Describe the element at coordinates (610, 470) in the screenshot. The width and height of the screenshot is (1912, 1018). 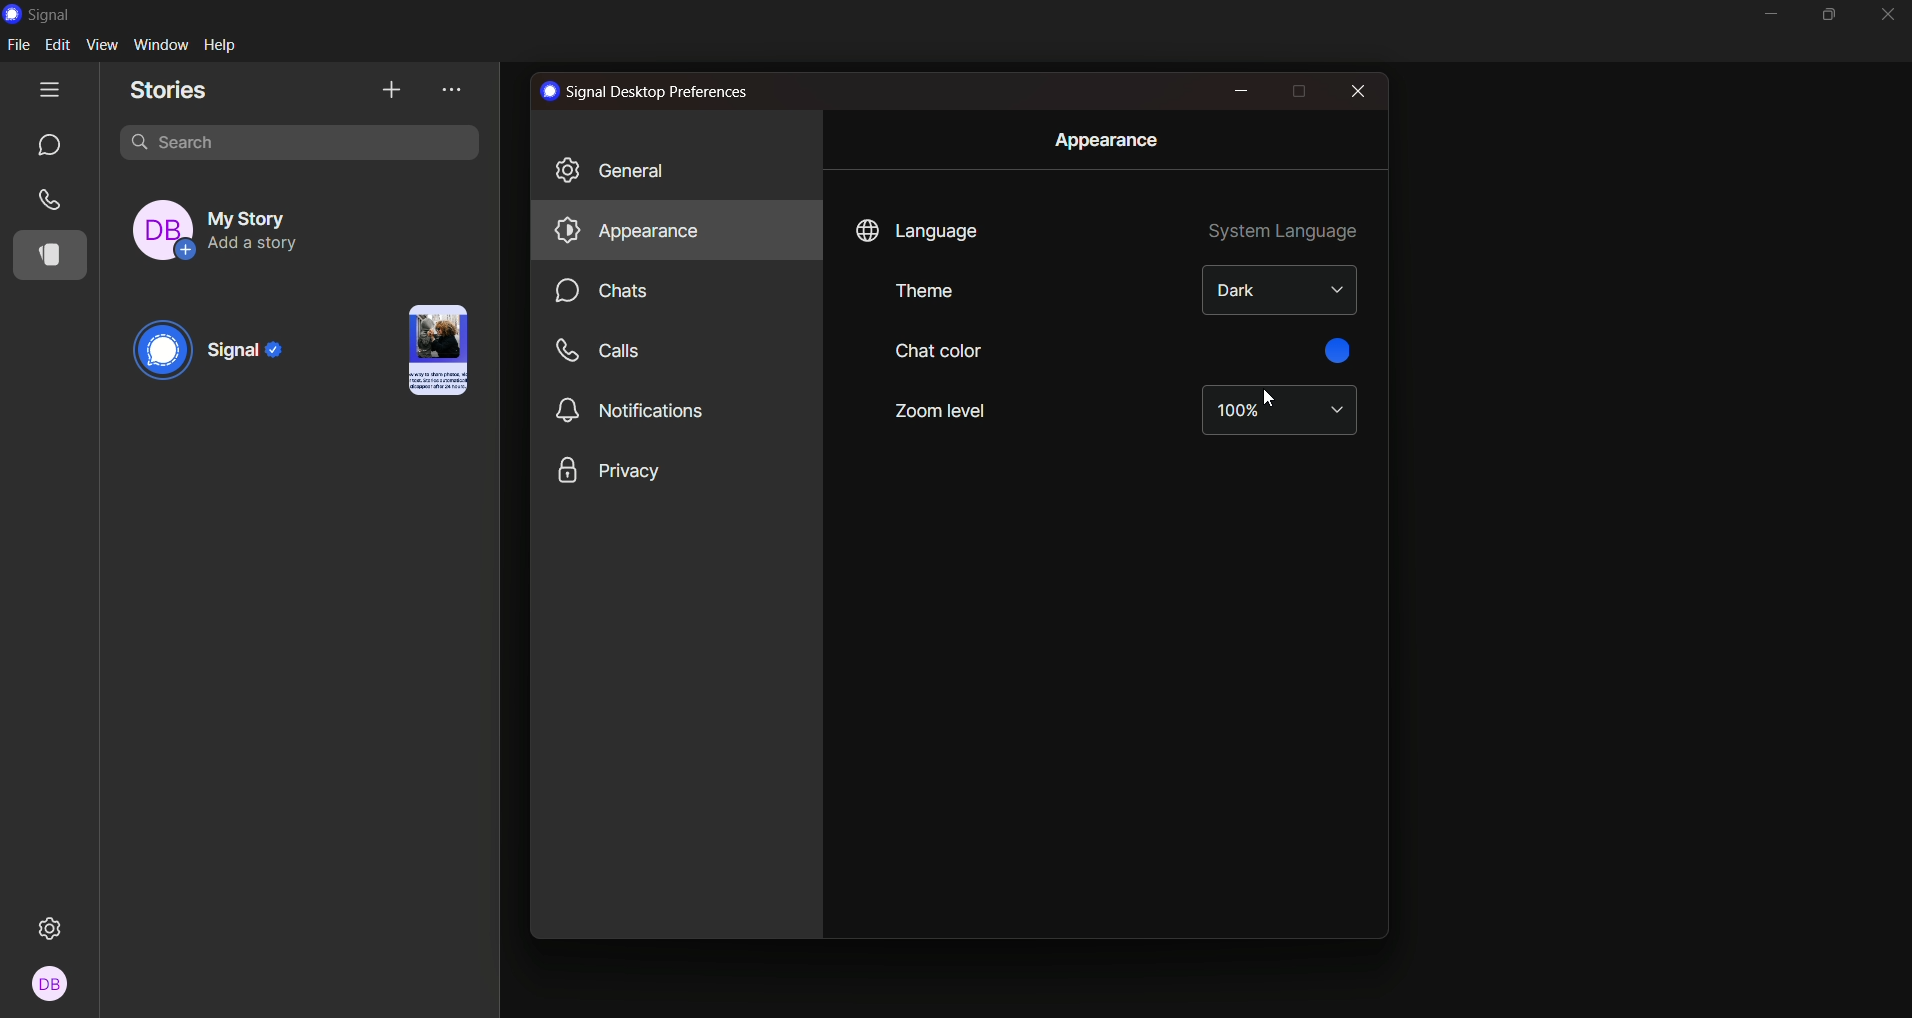
I see `privacy` at that location.